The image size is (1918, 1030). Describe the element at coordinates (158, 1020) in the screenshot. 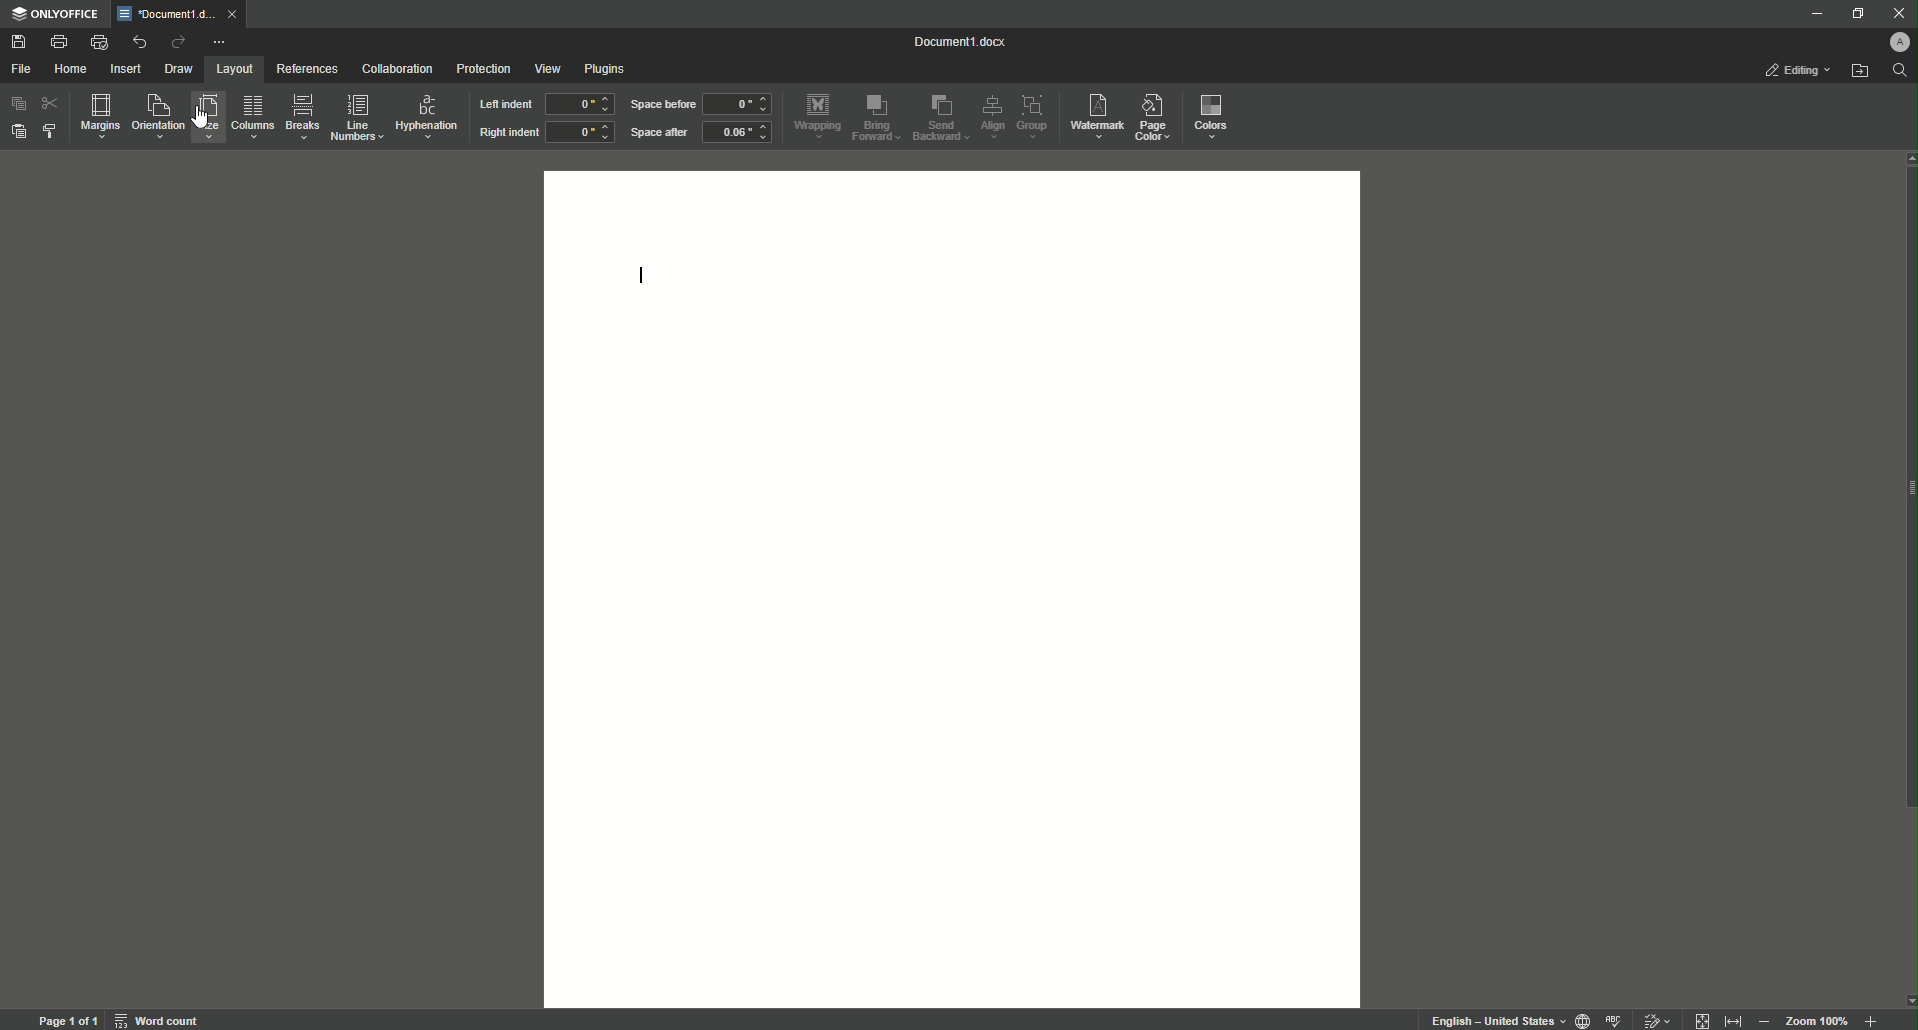

I see `Word count` at that location.